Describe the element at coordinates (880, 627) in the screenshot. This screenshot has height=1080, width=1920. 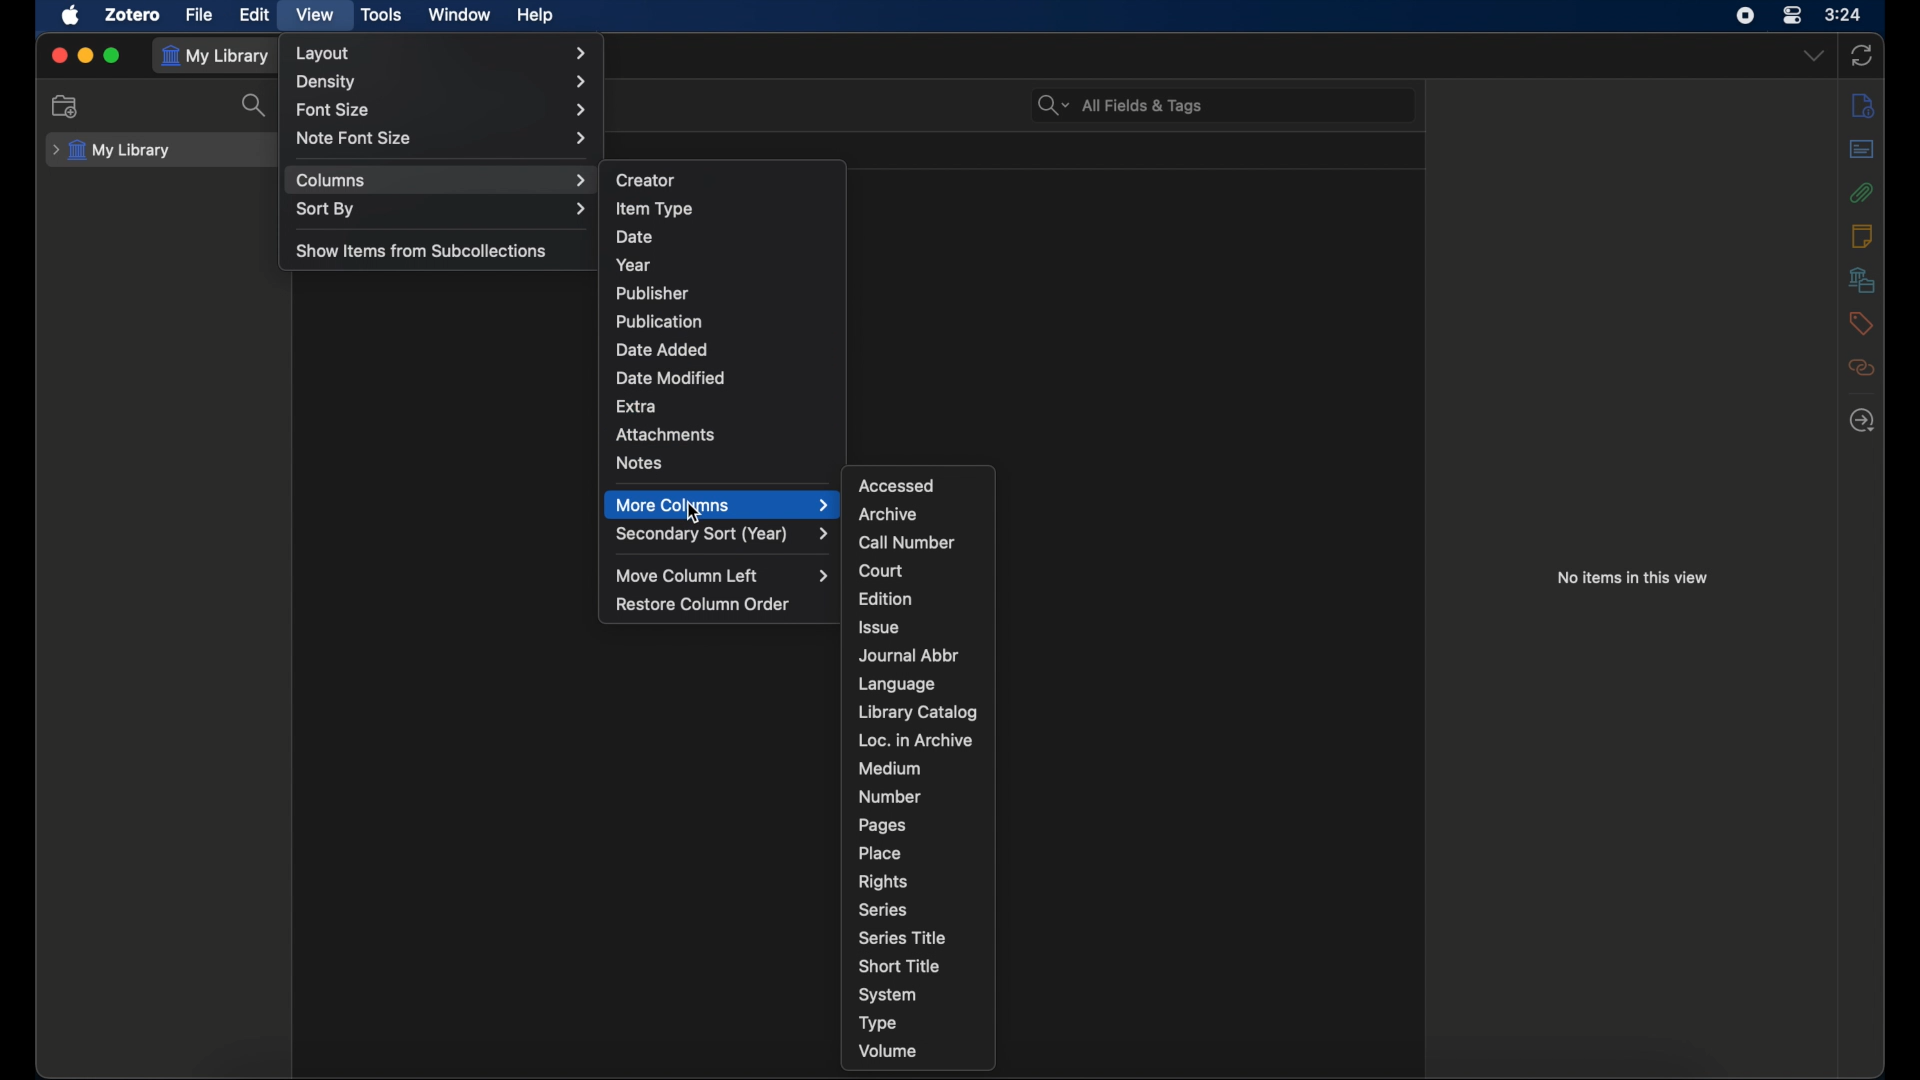
I see `issue` at that location.